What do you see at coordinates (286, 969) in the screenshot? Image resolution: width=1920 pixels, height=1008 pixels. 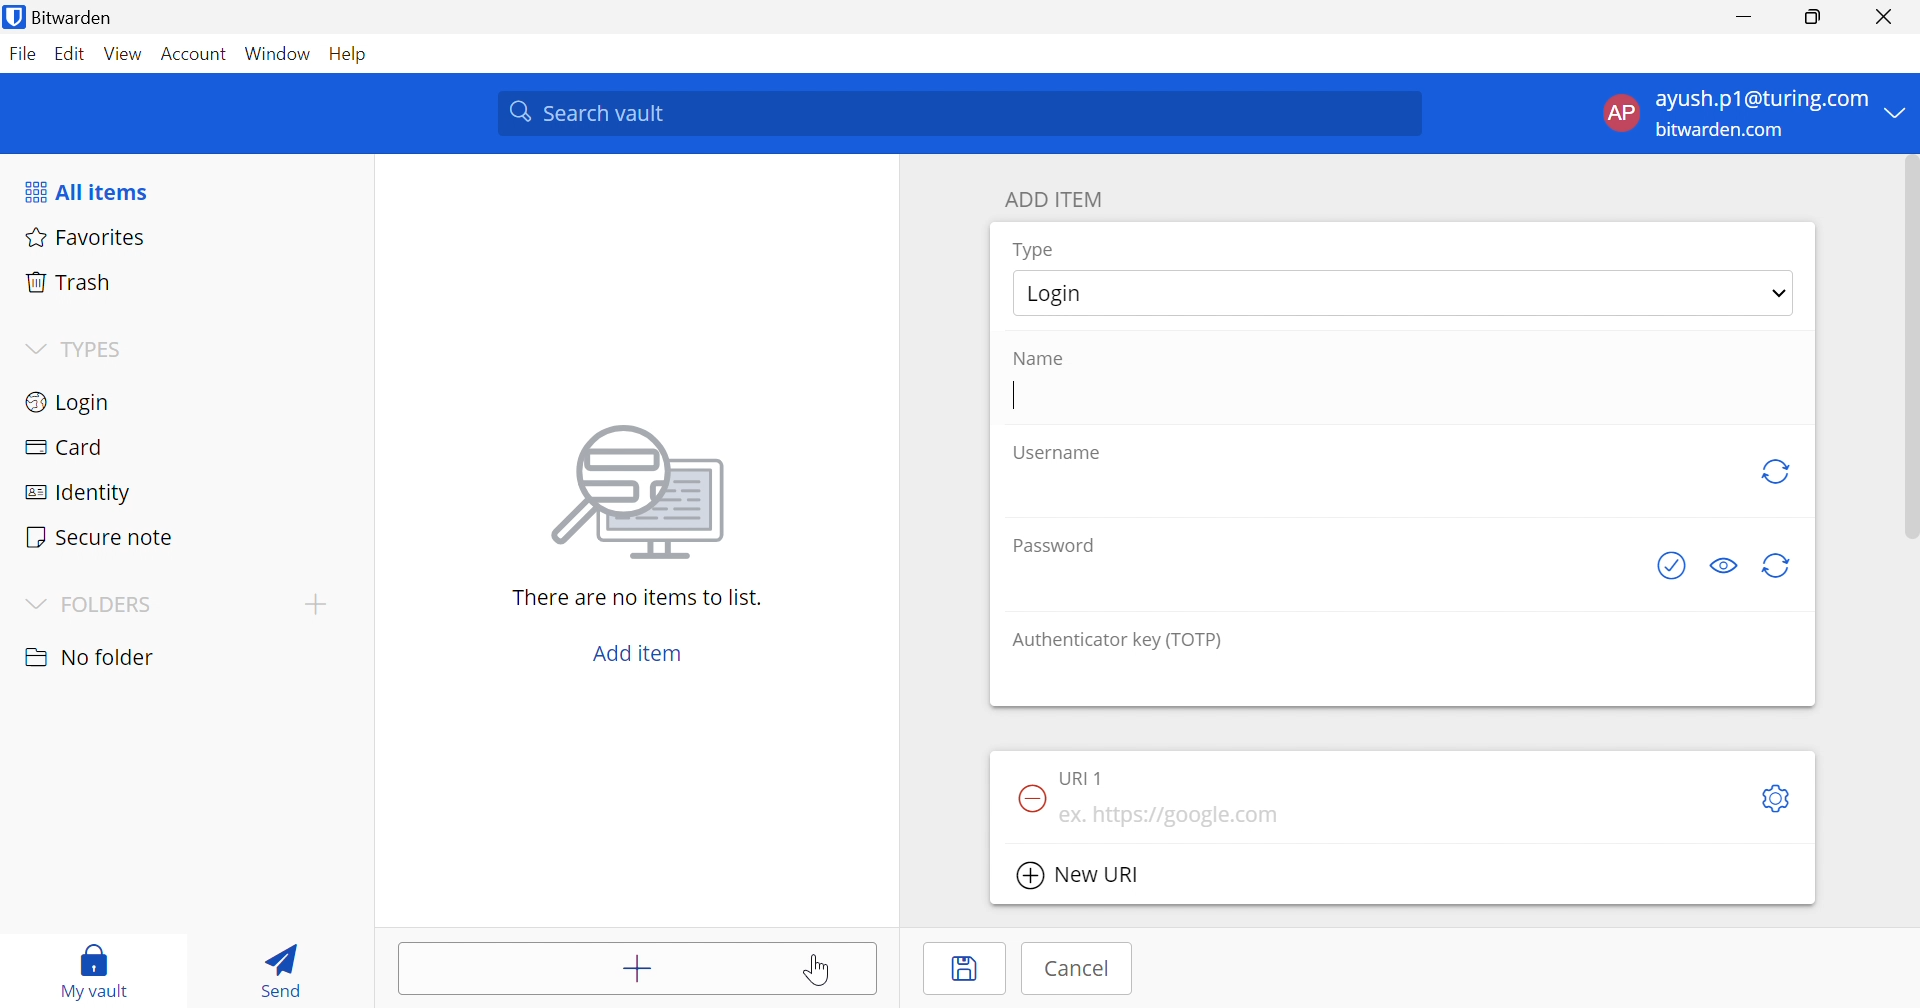 I see `Send` at bounding box center [286, 969].